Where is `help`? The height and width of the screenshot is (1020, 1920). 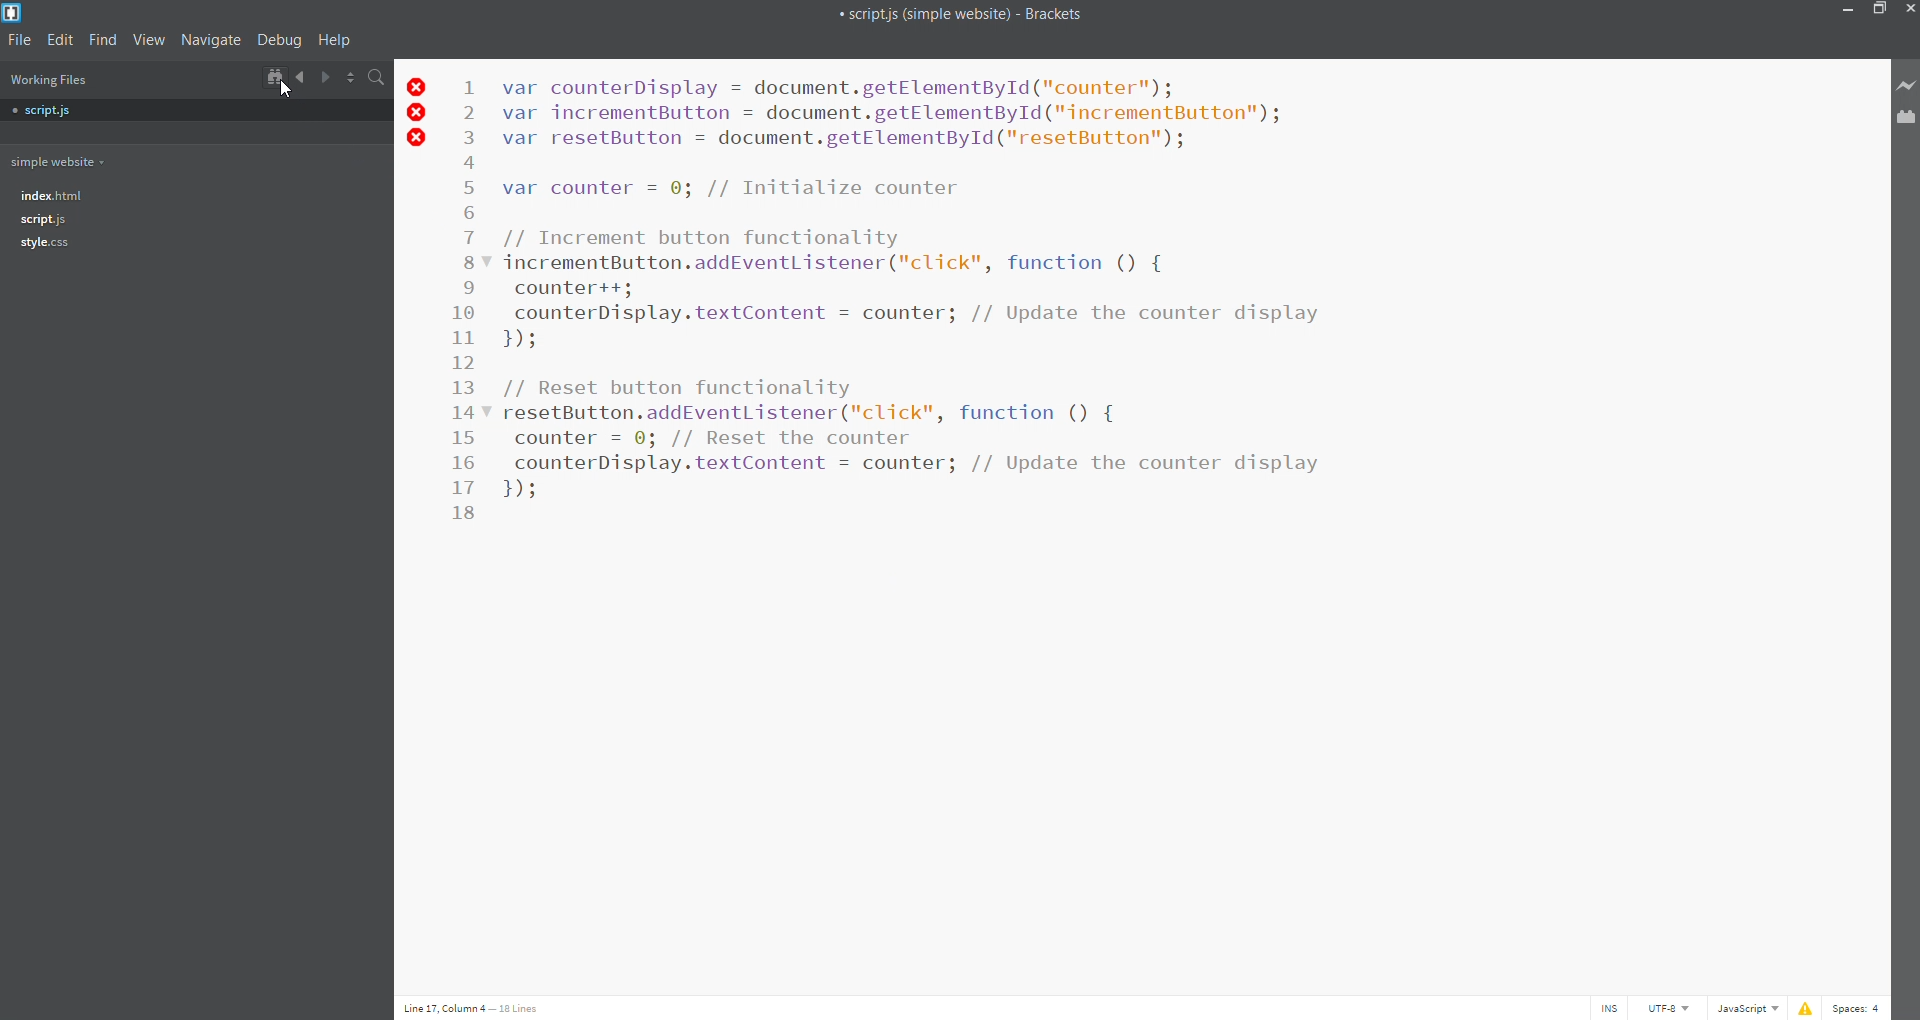
help is located at coordinates (338, 41).